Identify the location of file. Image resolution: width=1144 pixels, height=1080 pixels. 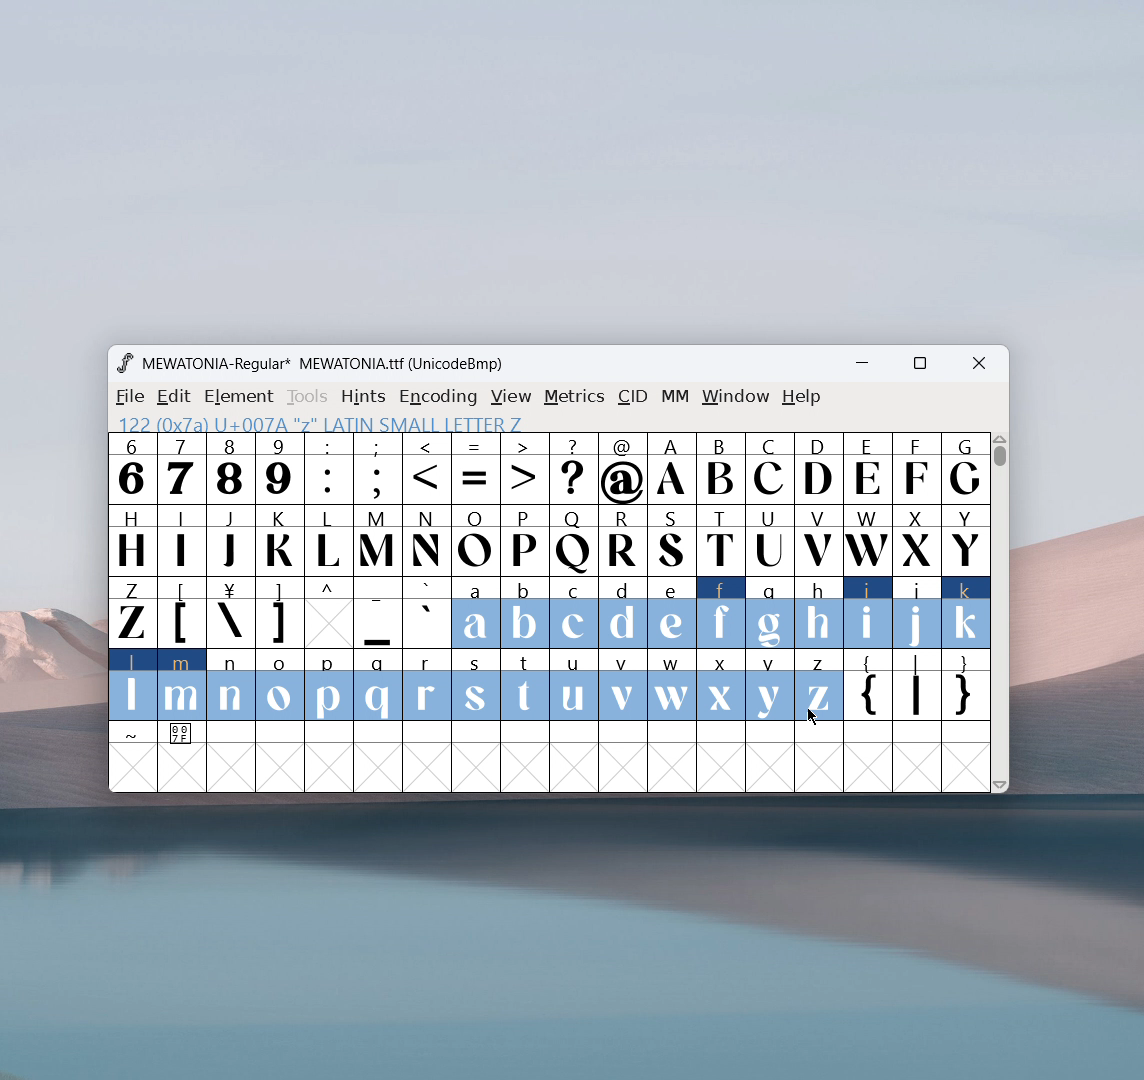
(127, 397).